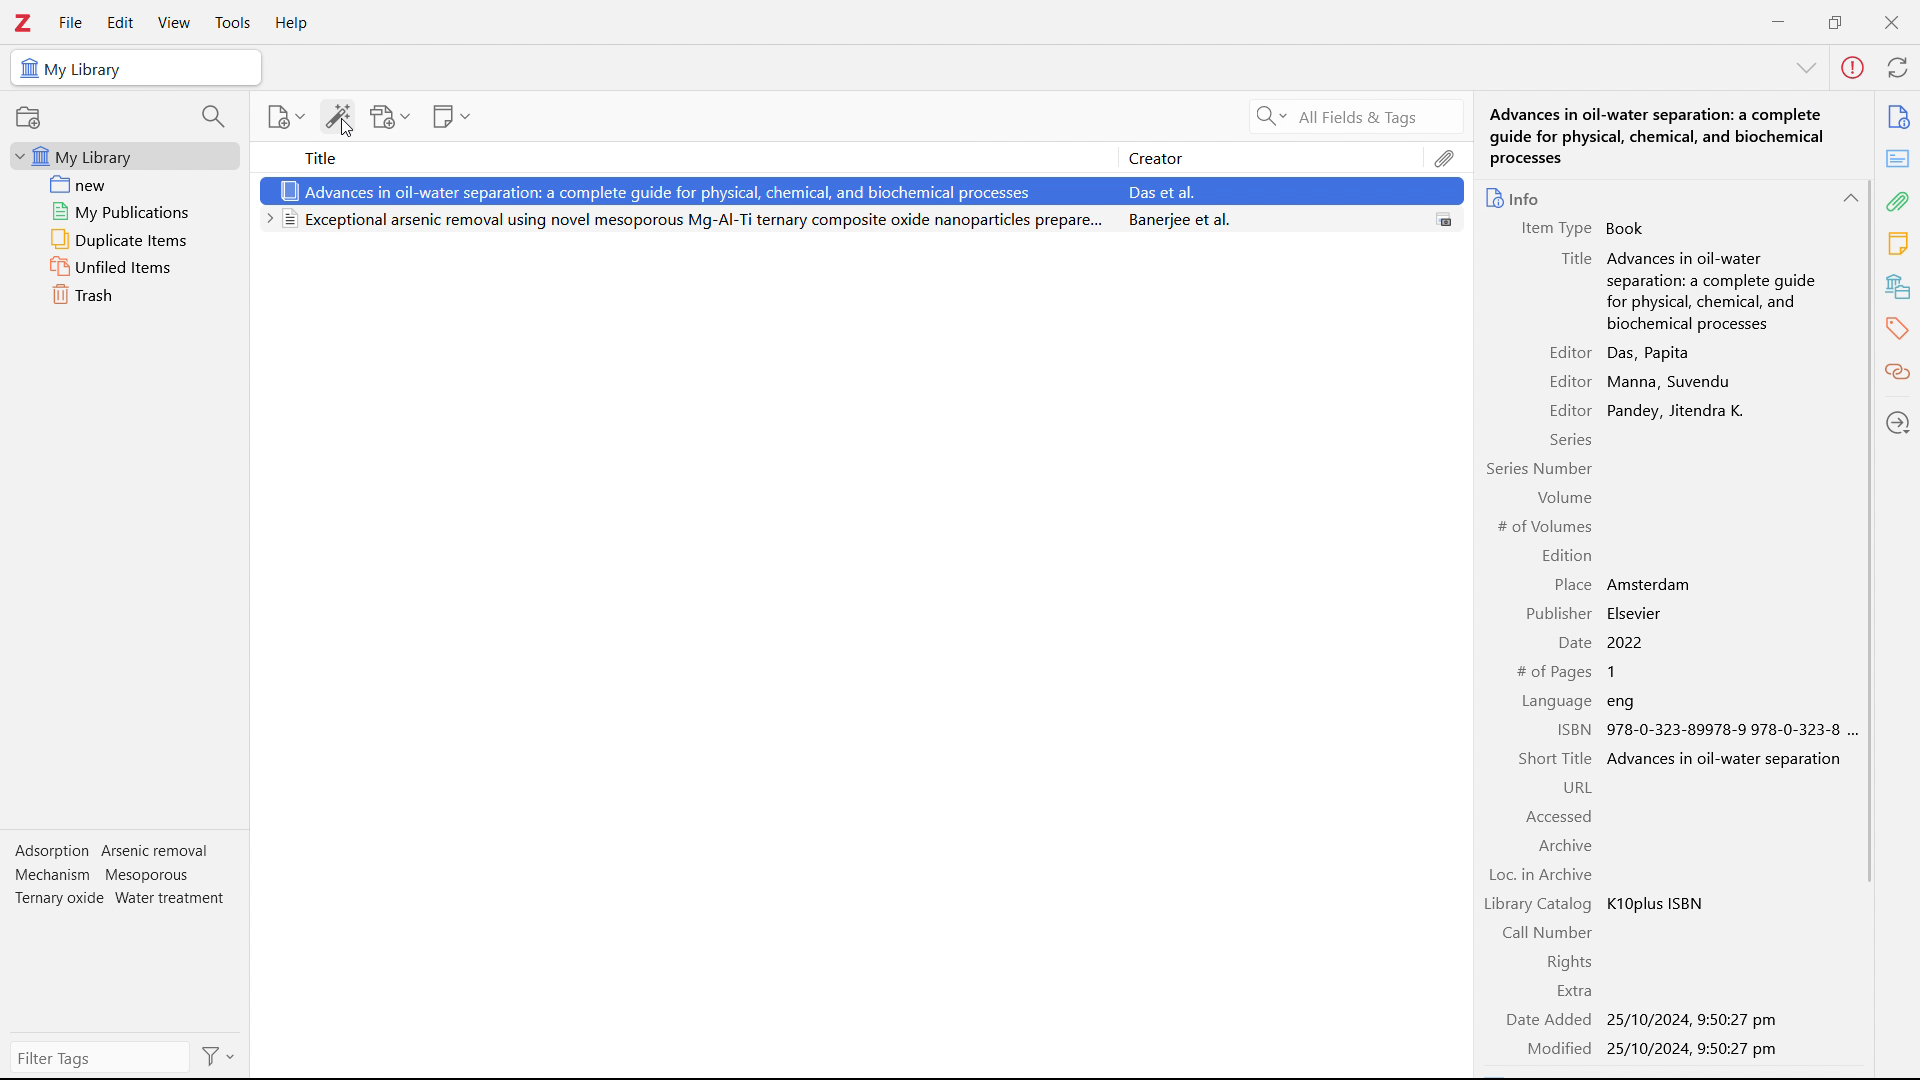  Describe the element at coordinates (1538, 902) in the screenshot. I see `Library catalog` at that location.